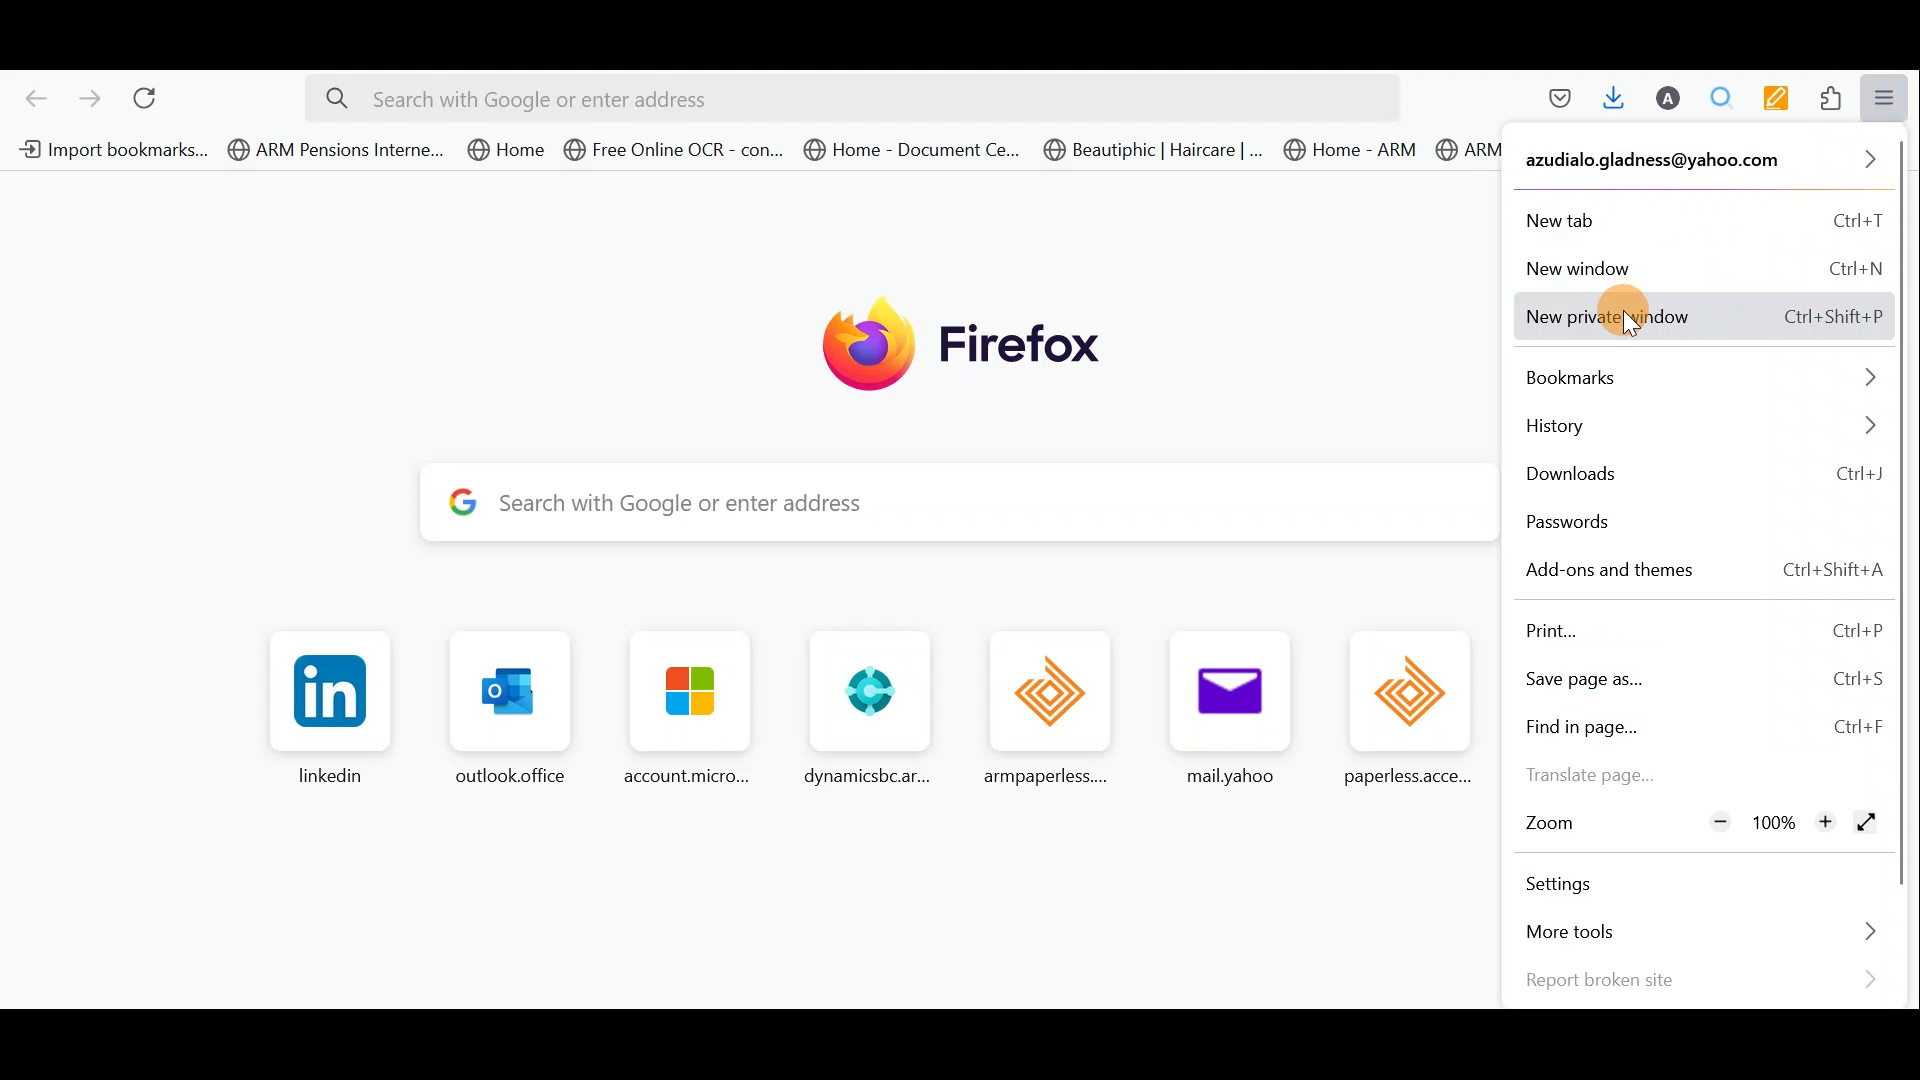  What do you see at coordinates (1702, 570) in the screenshot?
I see `Add-ons and themes` at bounding box center [1702, 570].